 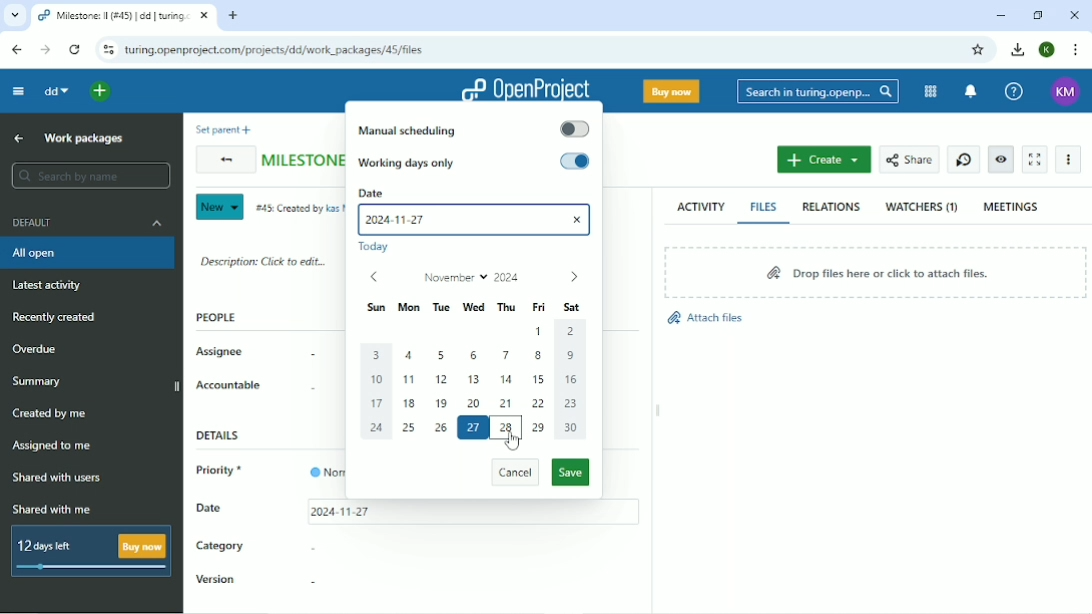 I want to click on All open, so click(x=89, y=253).